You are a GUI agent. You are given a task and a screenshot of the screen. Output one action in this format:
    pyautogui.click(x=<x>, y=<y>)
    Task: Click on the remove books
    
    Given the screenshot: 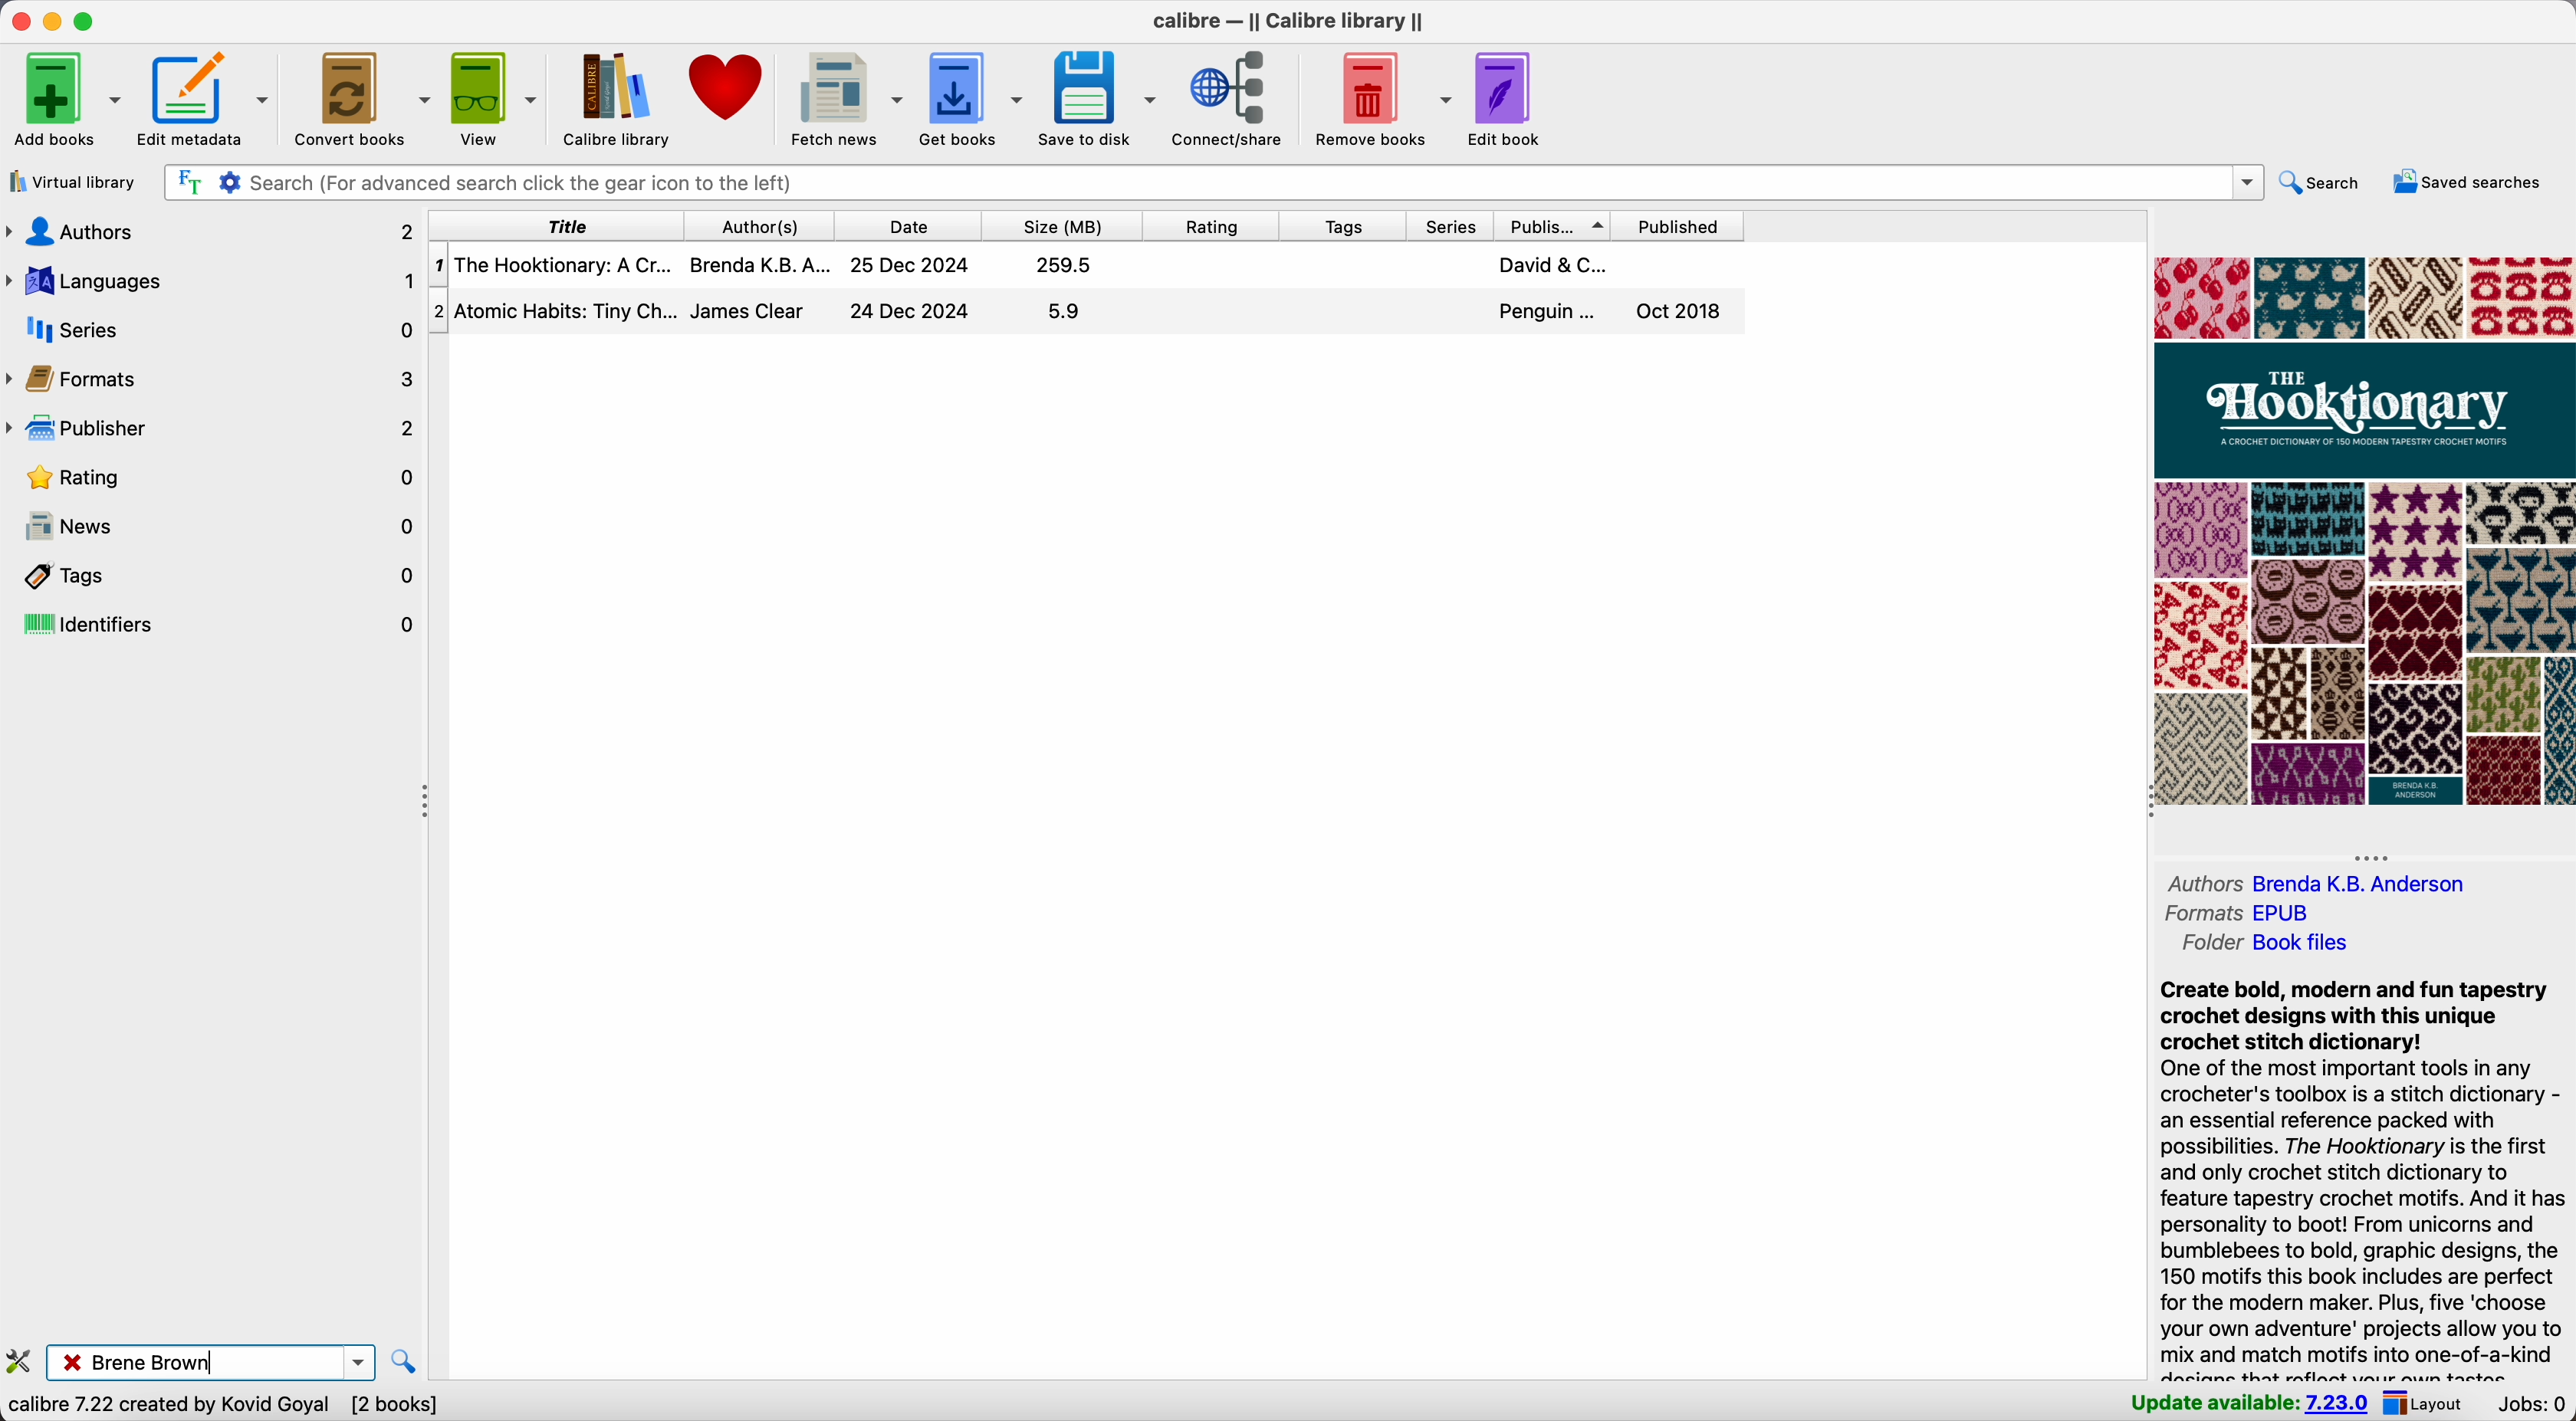 What is the action you would take?
    pyautogui.click(x=1383, y=101)
    